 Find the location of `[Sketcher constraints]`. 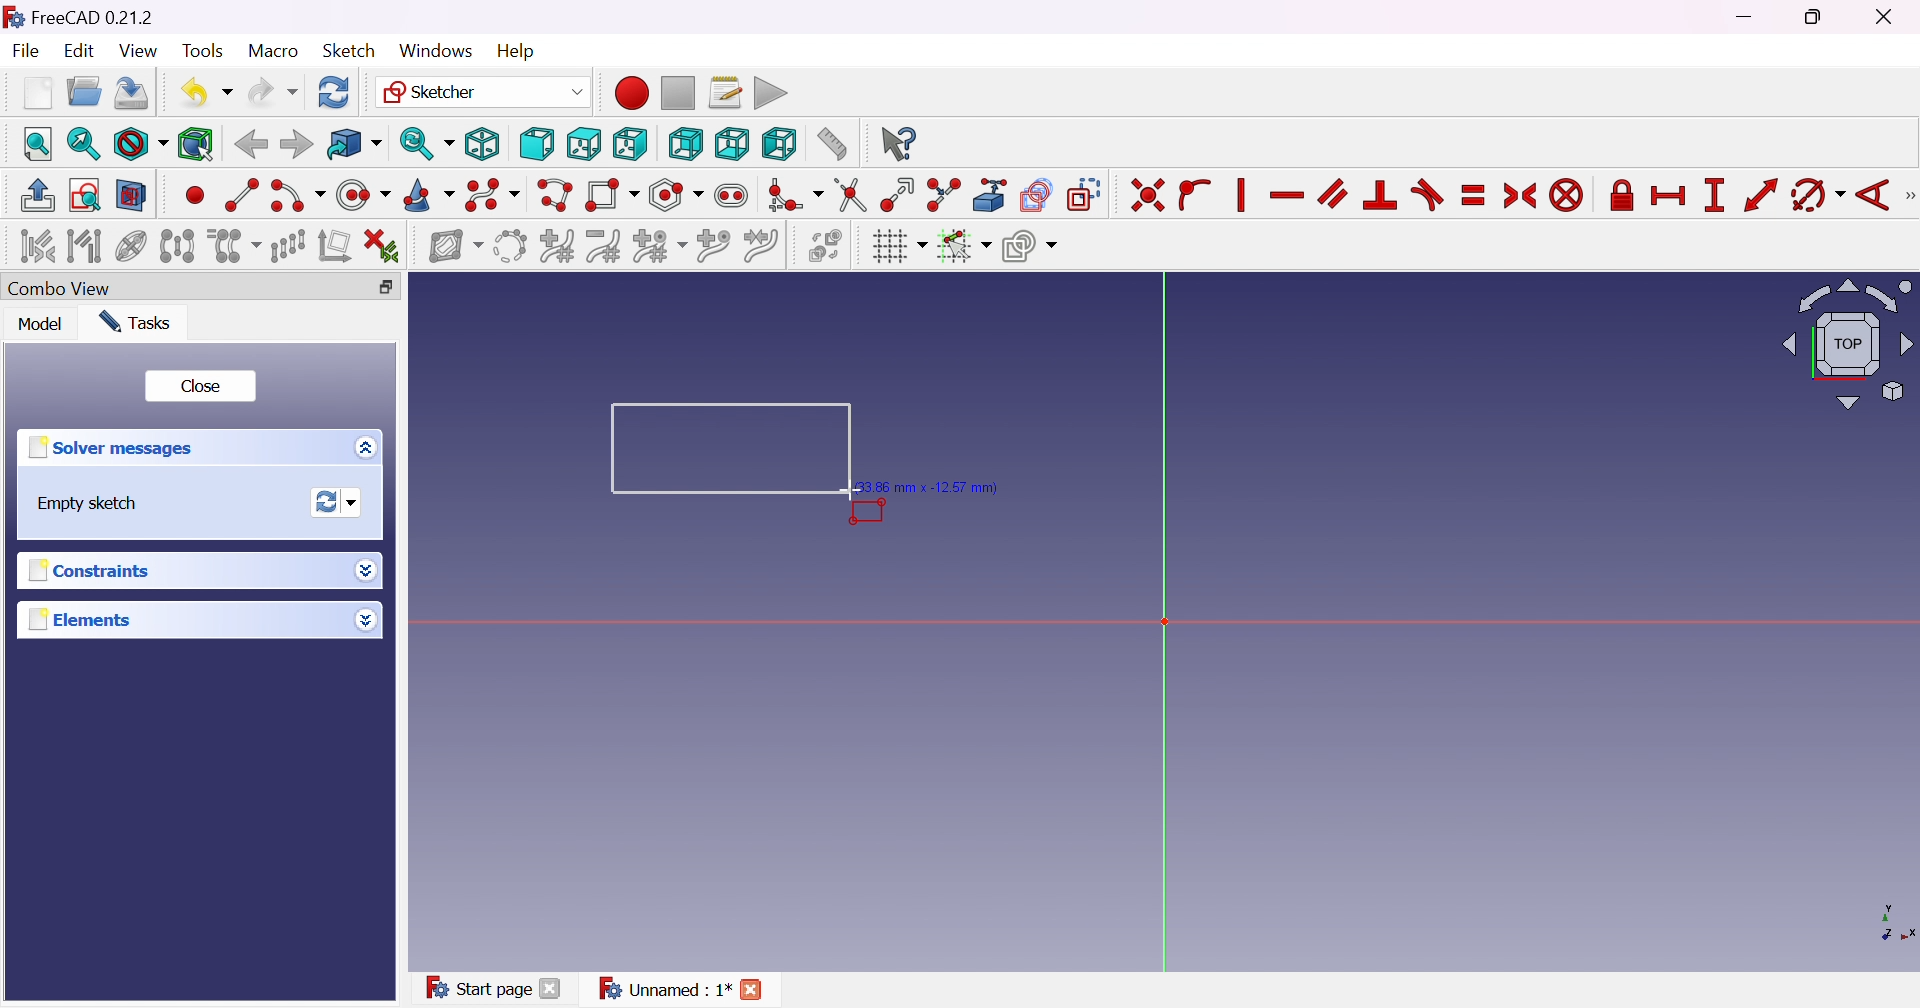

[Sketcher constraints] is located at coordinates (1908, 196).